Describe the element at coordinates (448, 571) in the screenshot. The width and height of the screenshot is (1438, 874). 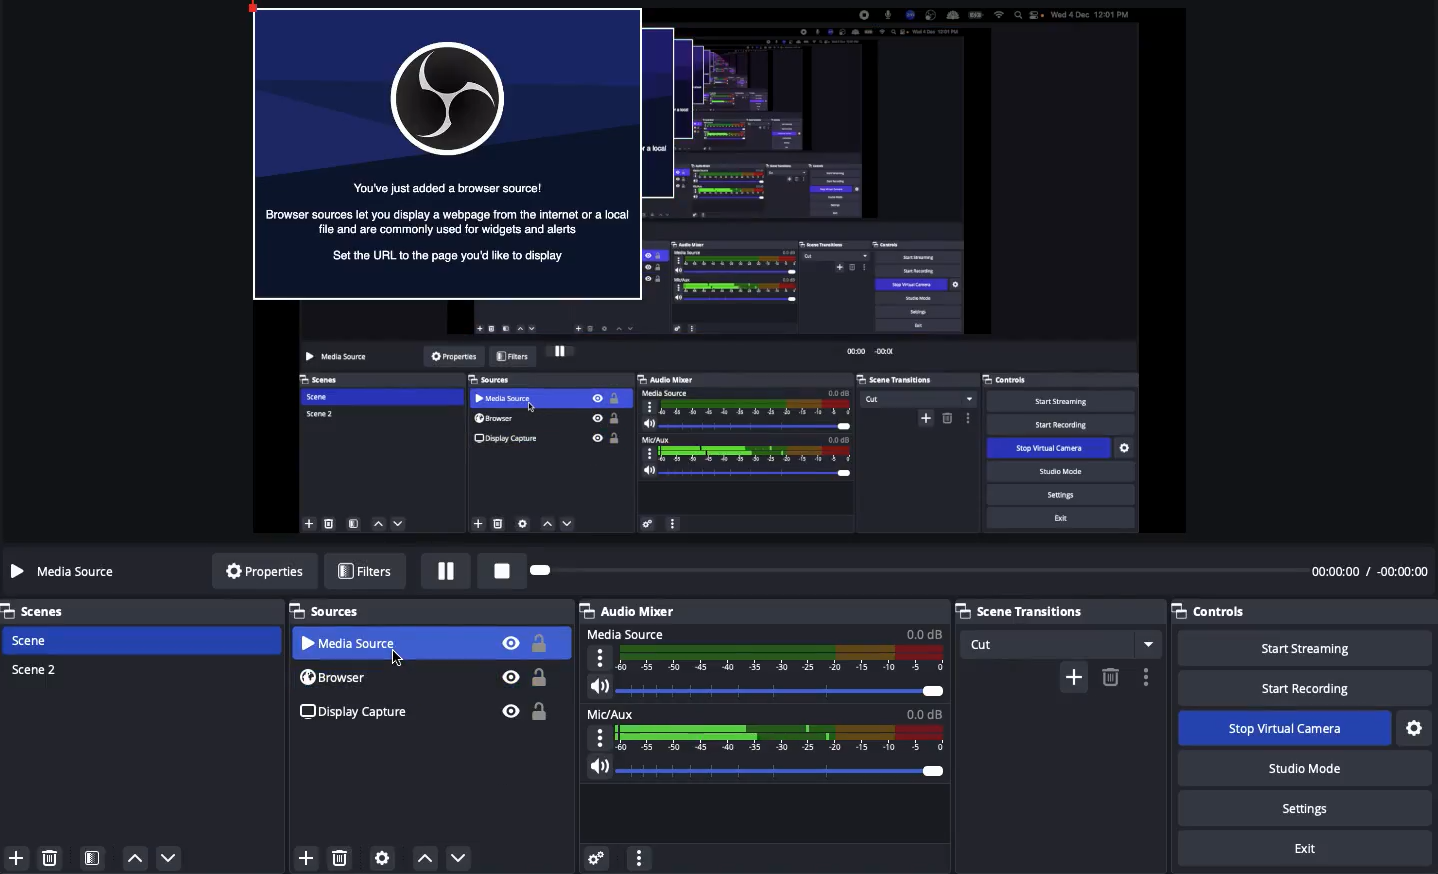
I see `Pause` at that location.